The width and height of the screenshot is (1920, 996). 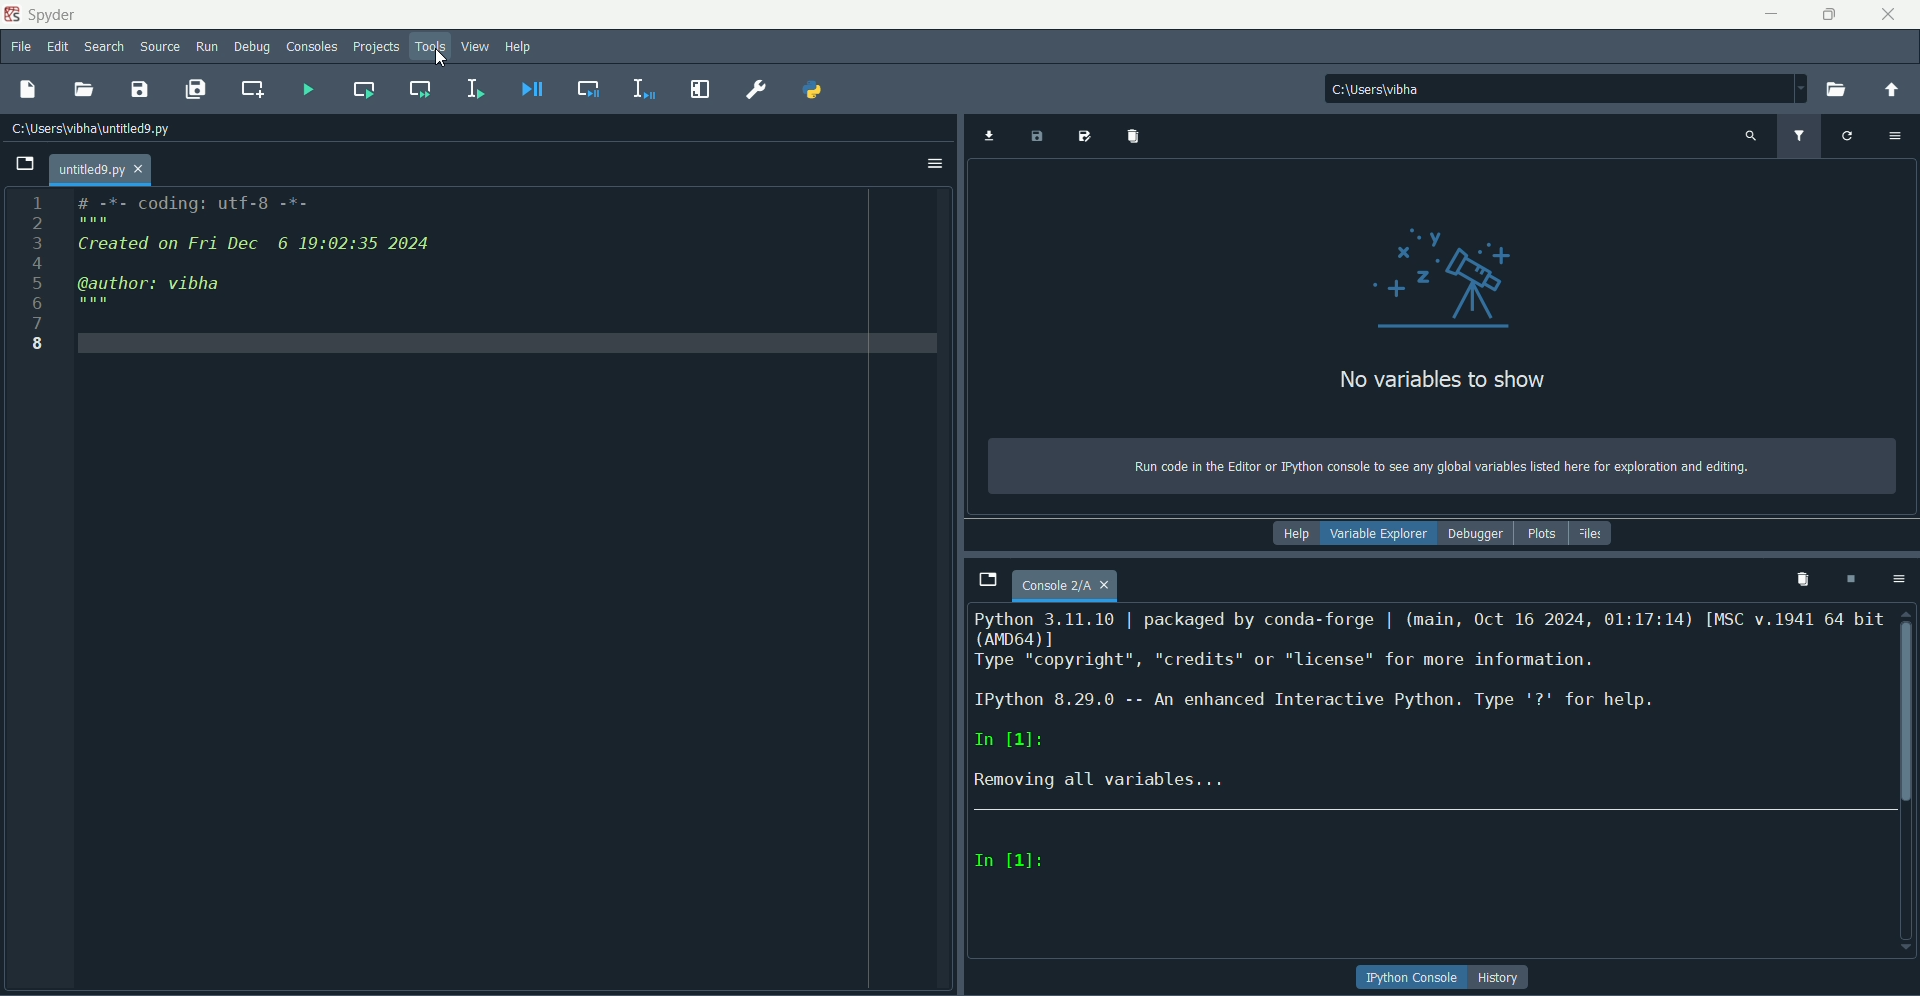 I want to click on debug, so click(x=253, y=48).